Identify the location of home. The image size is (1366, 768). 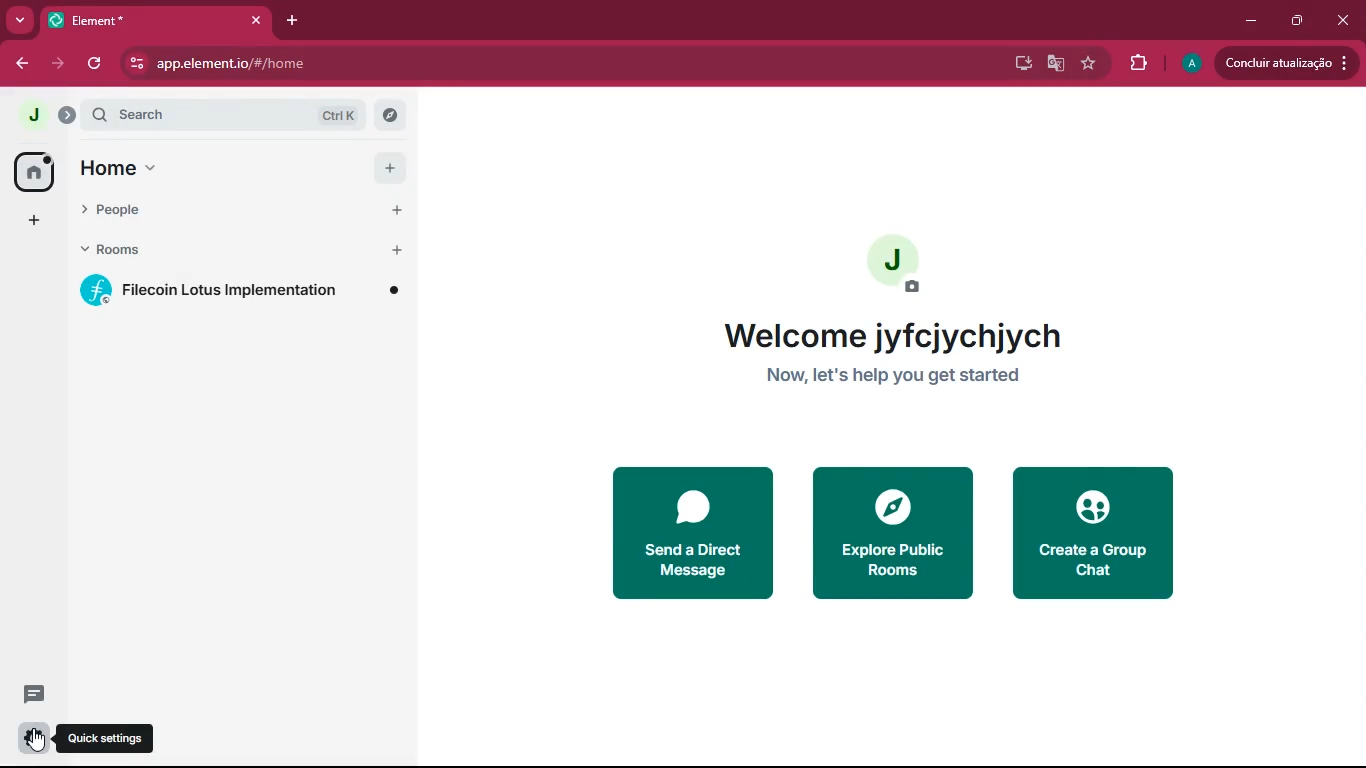
(140, 167).